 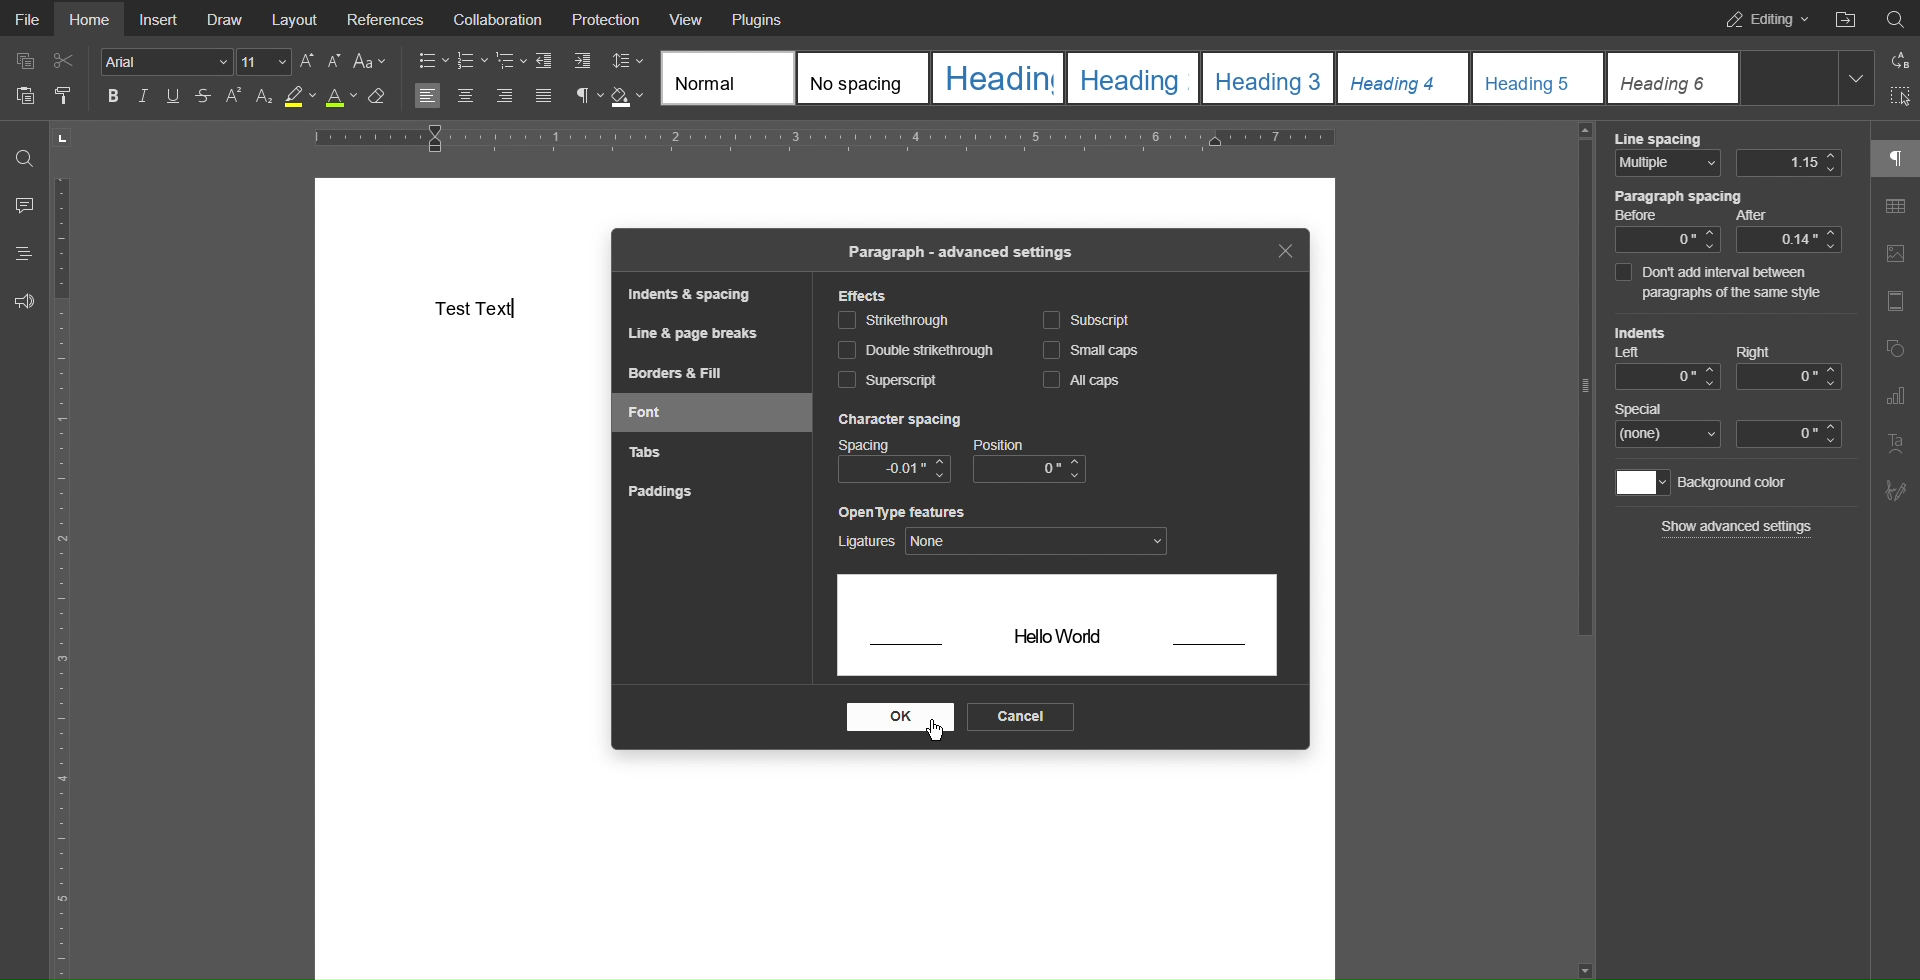 What do you see at coordinates (506, 98) in the screenshot?
I see `Right Align` at bounding box center [506, 98].